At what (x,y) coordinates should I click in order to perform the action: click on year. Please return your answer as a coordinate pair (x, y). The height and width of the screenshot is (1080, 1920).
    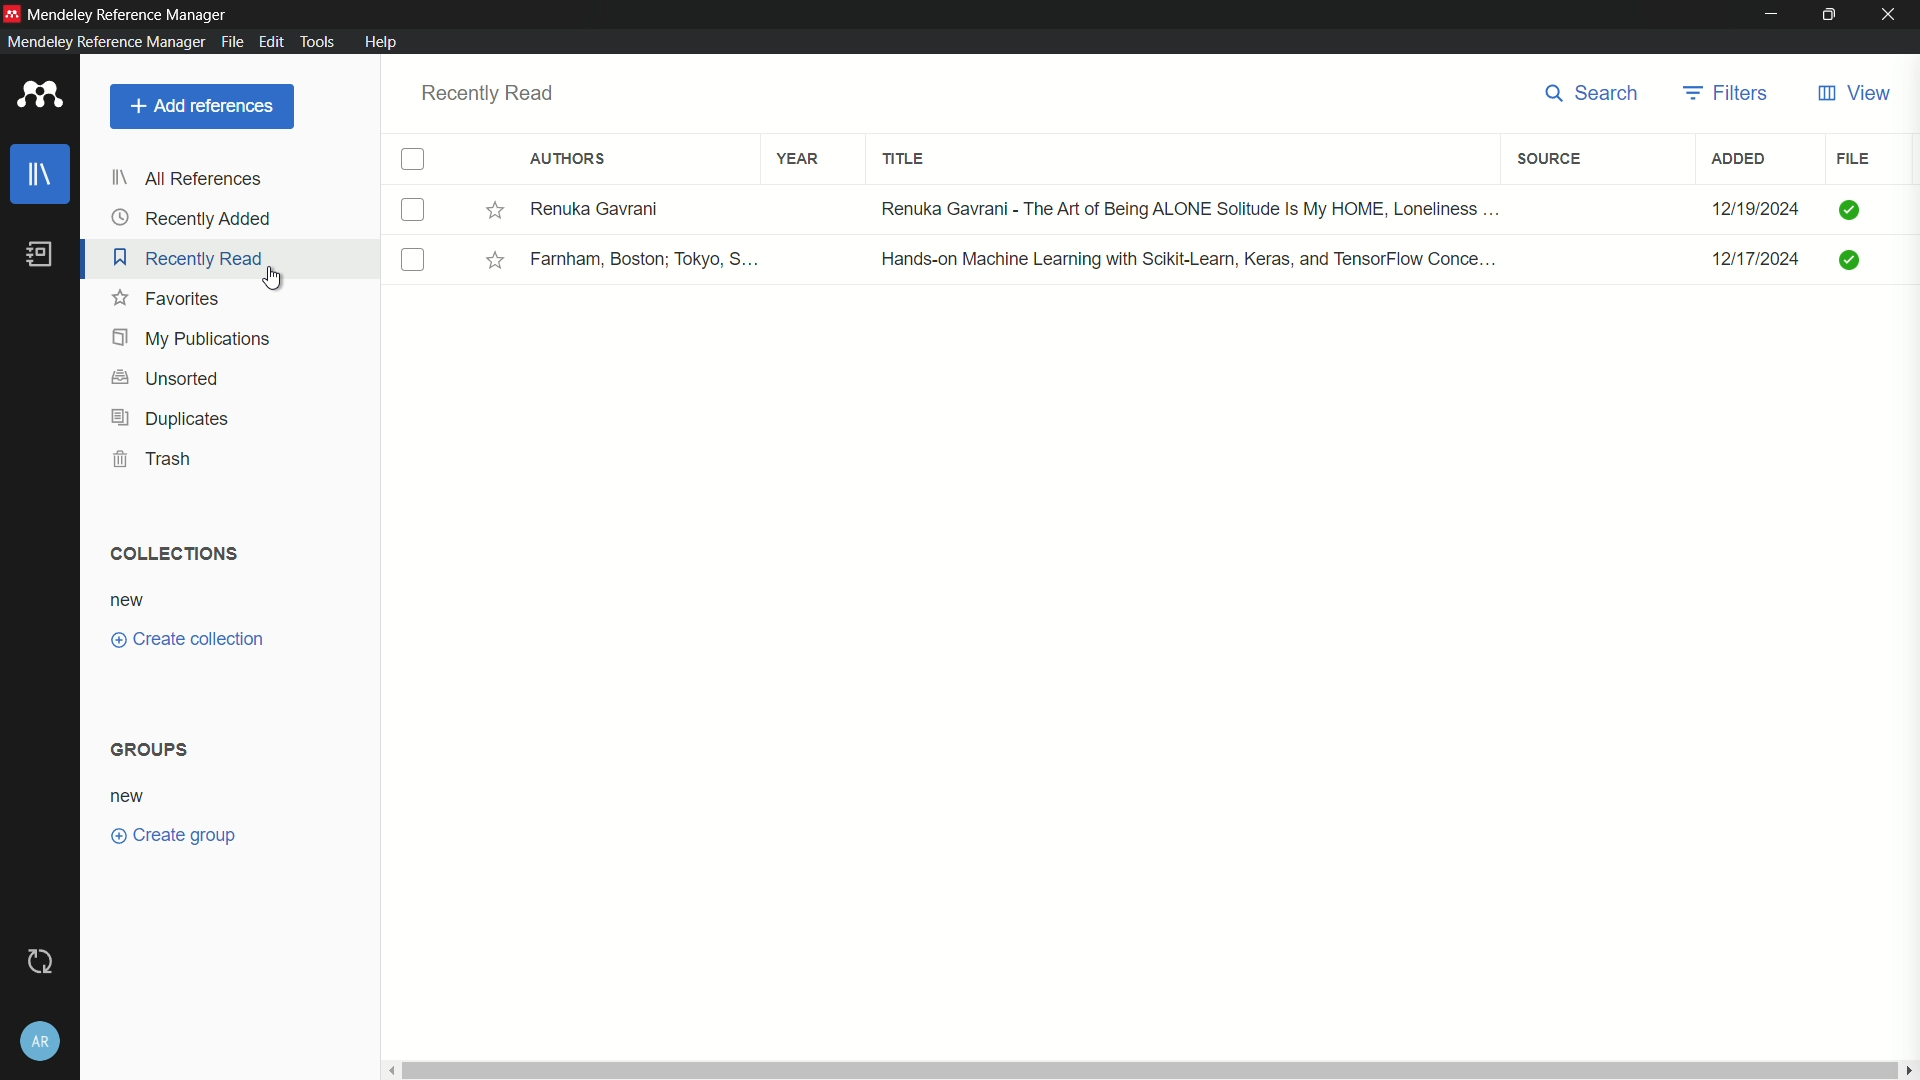
    Looking at the image, I should click on (800, 157).